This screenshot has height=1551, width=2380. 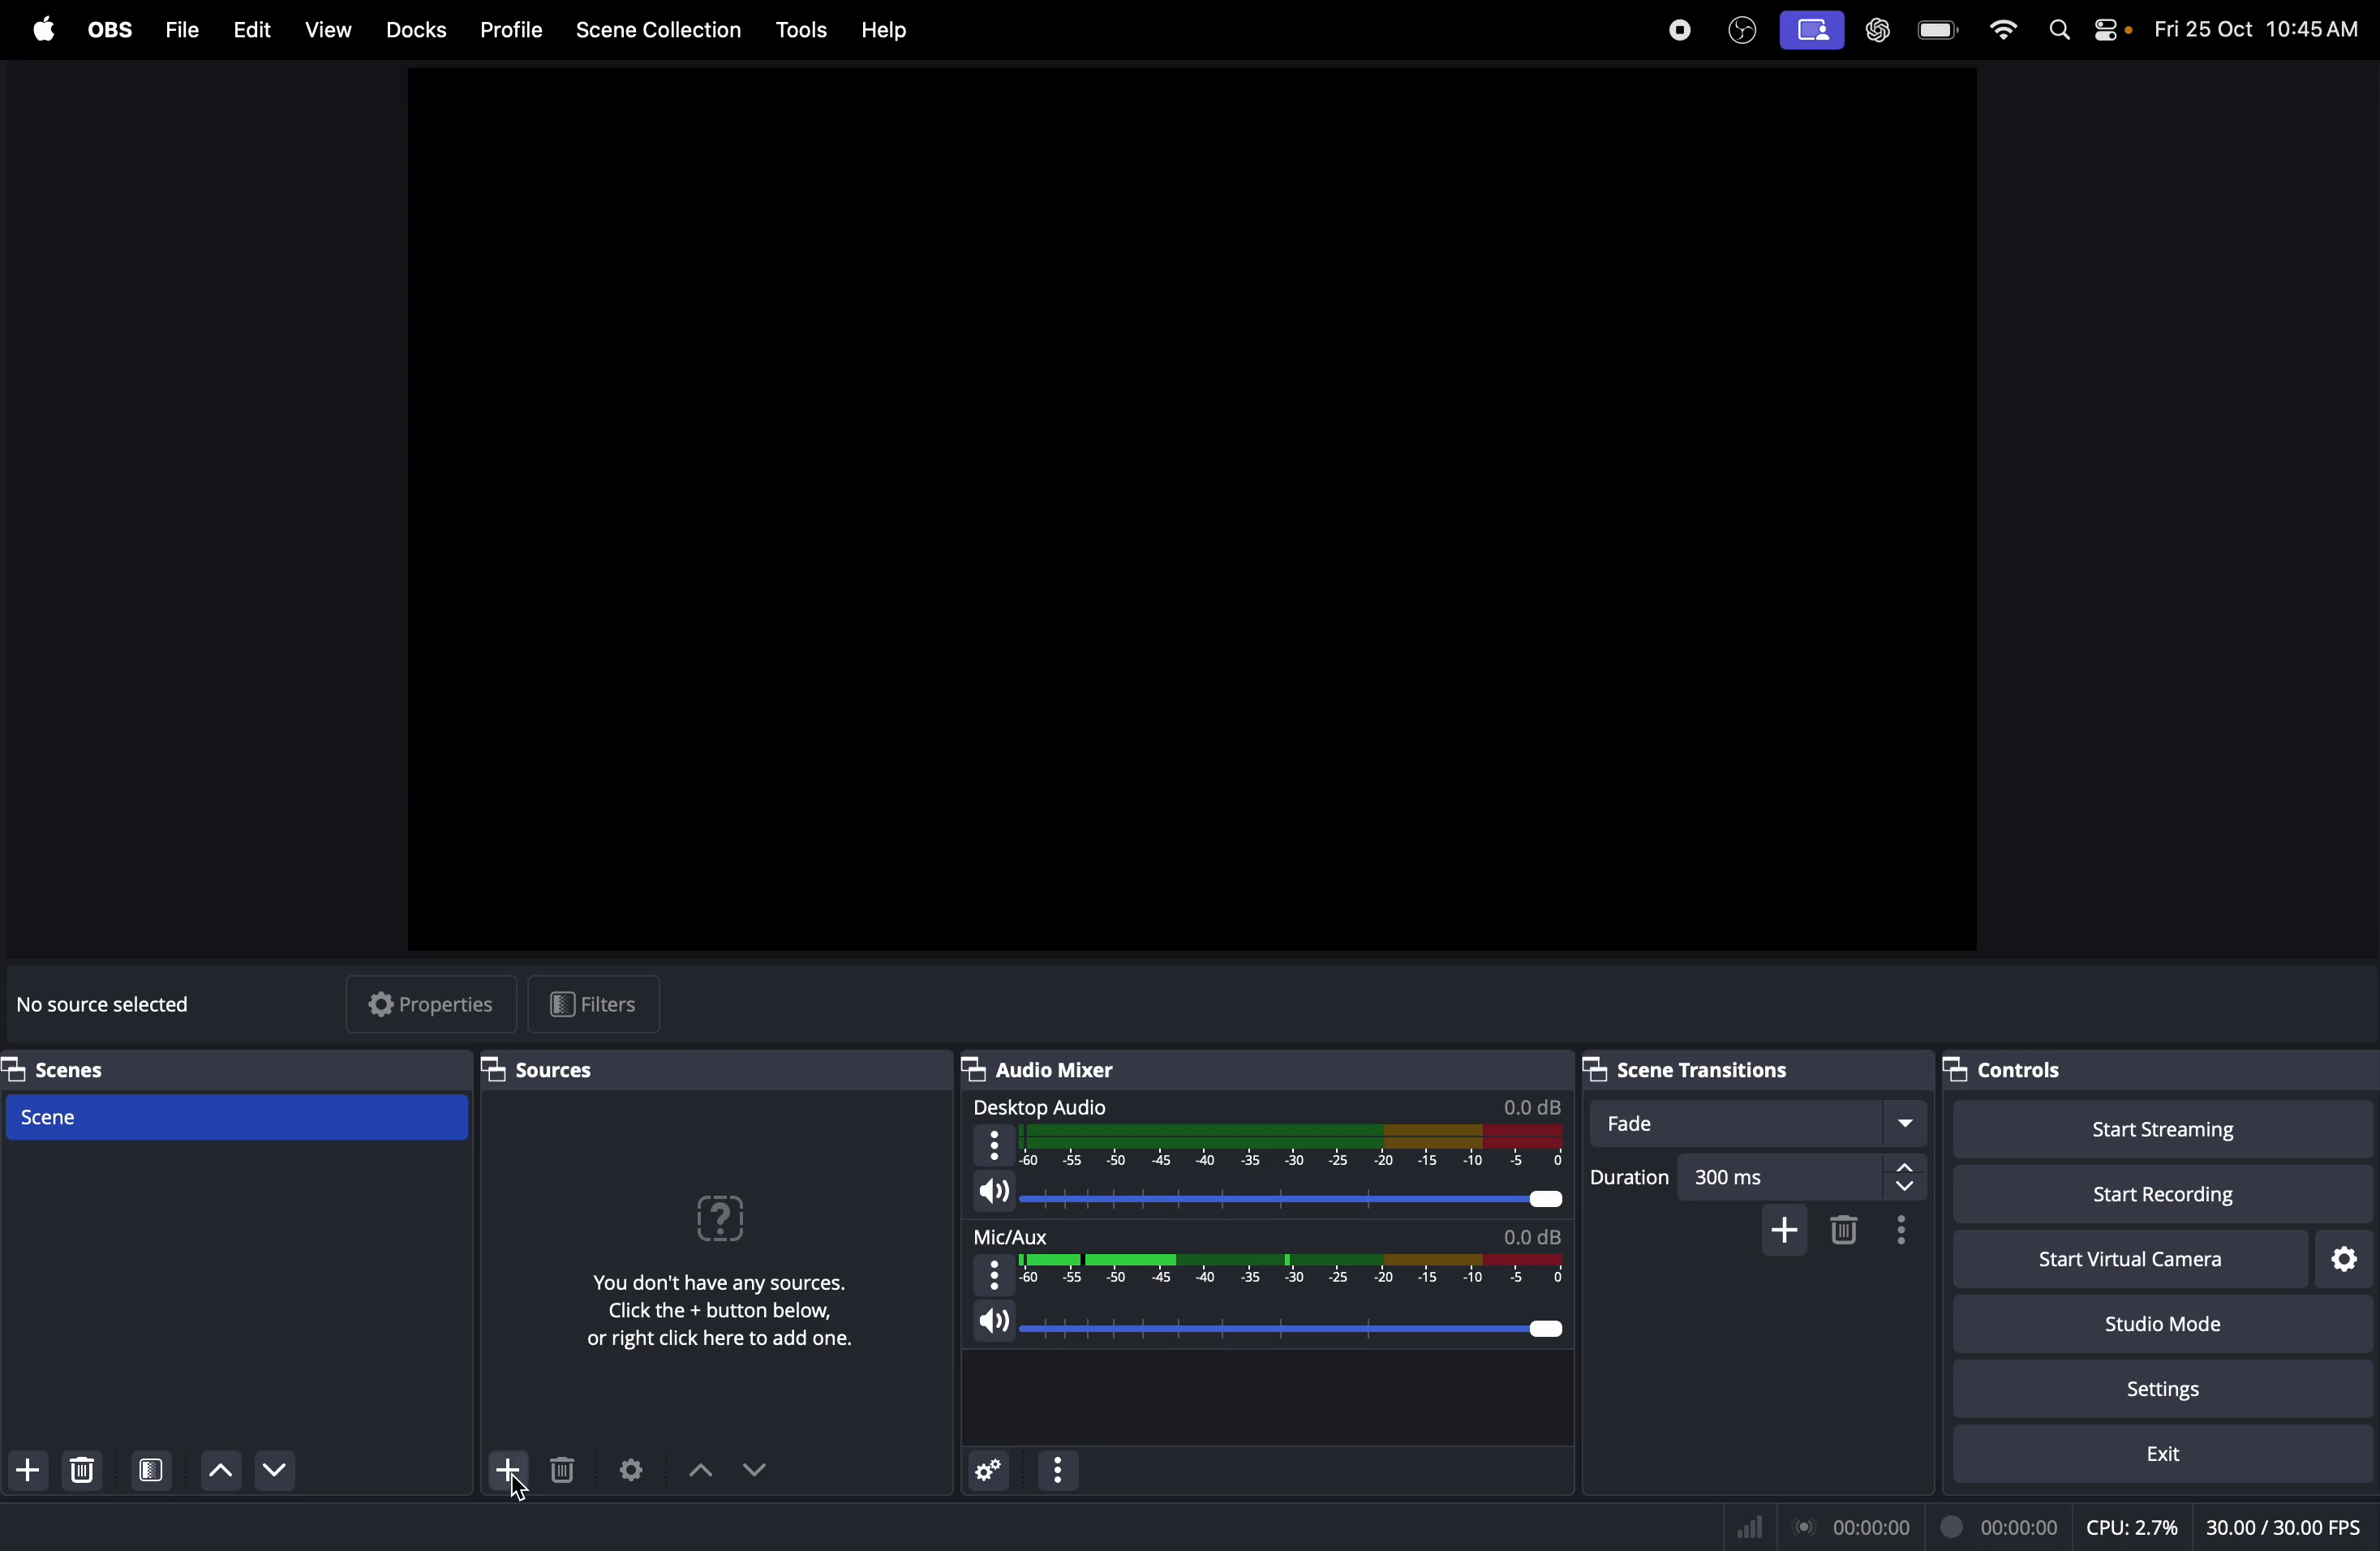 I want to click on Audio mixer, so click(x=1046, y=1070).